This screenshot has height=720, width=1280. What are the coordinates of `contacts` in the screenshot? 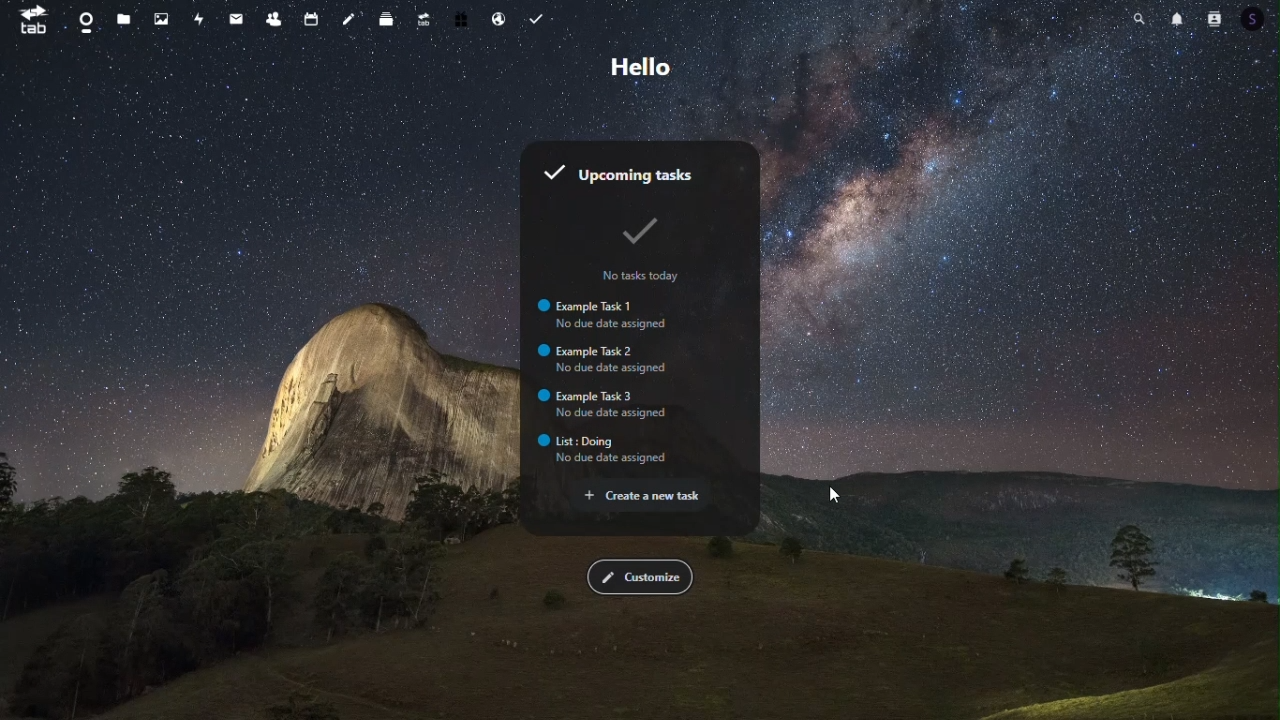 It's located at (271, 20).